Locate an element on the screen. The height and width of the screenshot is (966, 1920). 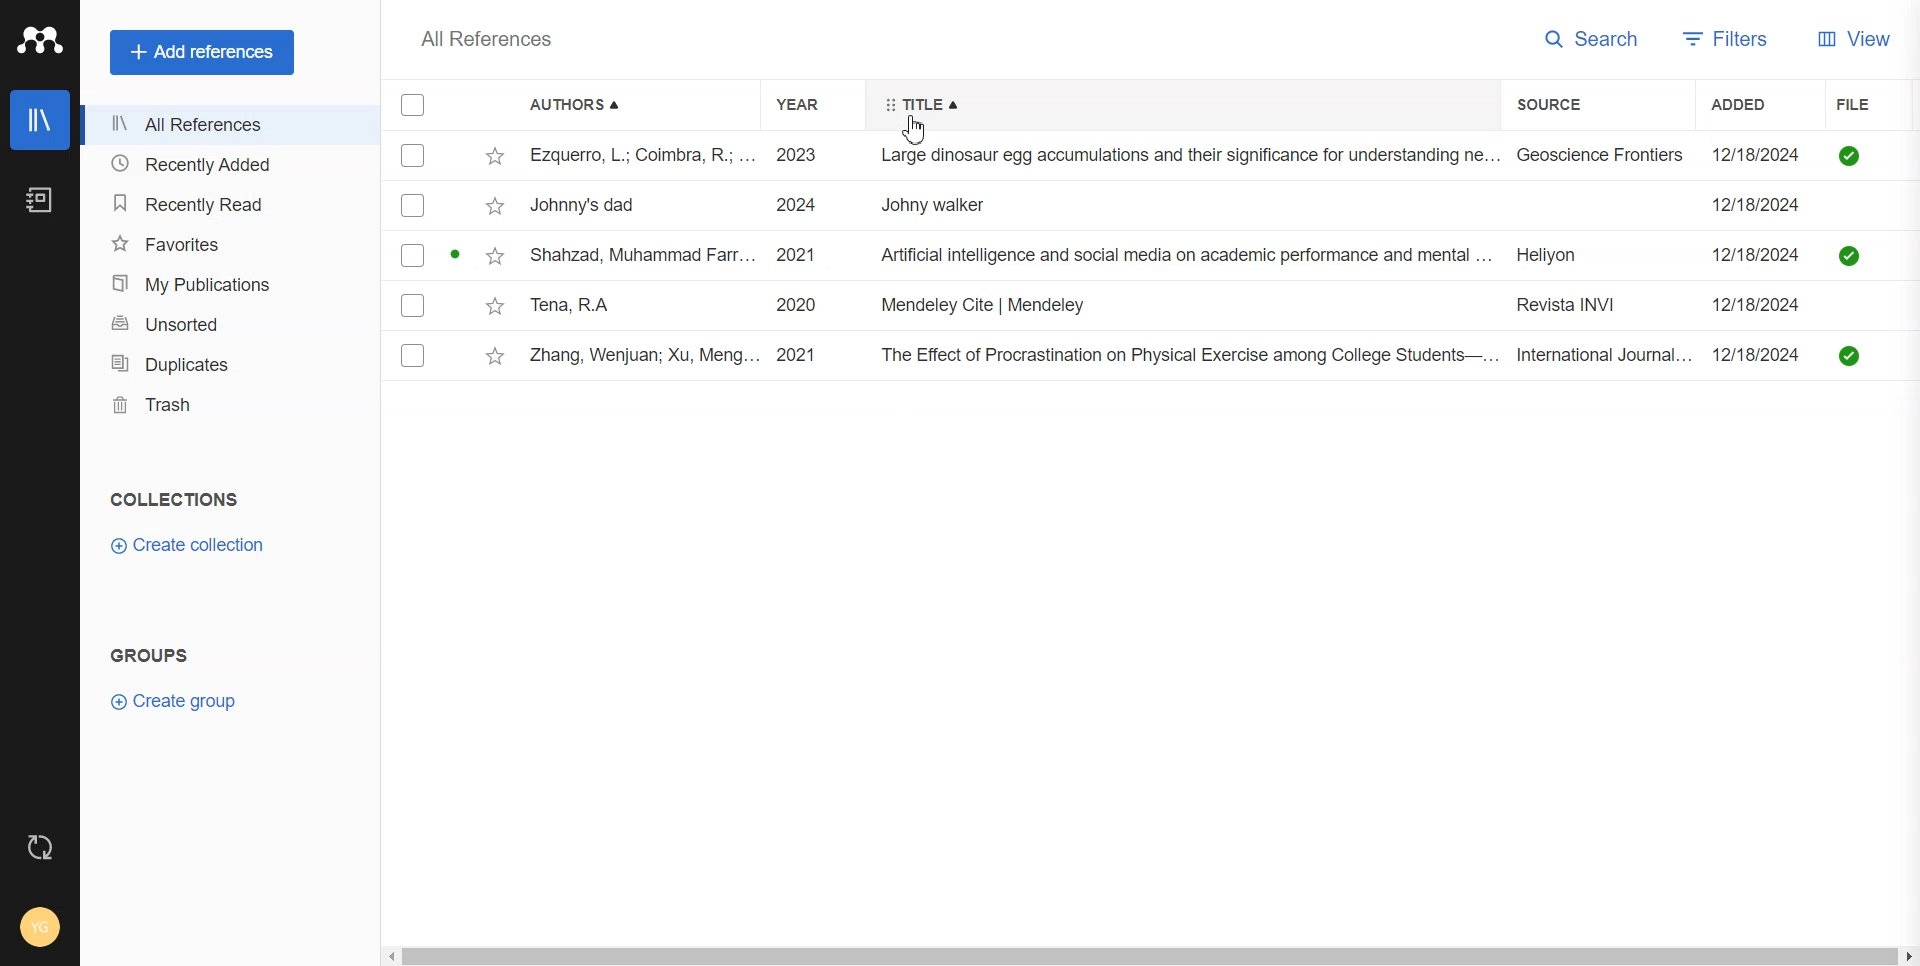
Logo is located at coordinates (38, 41).